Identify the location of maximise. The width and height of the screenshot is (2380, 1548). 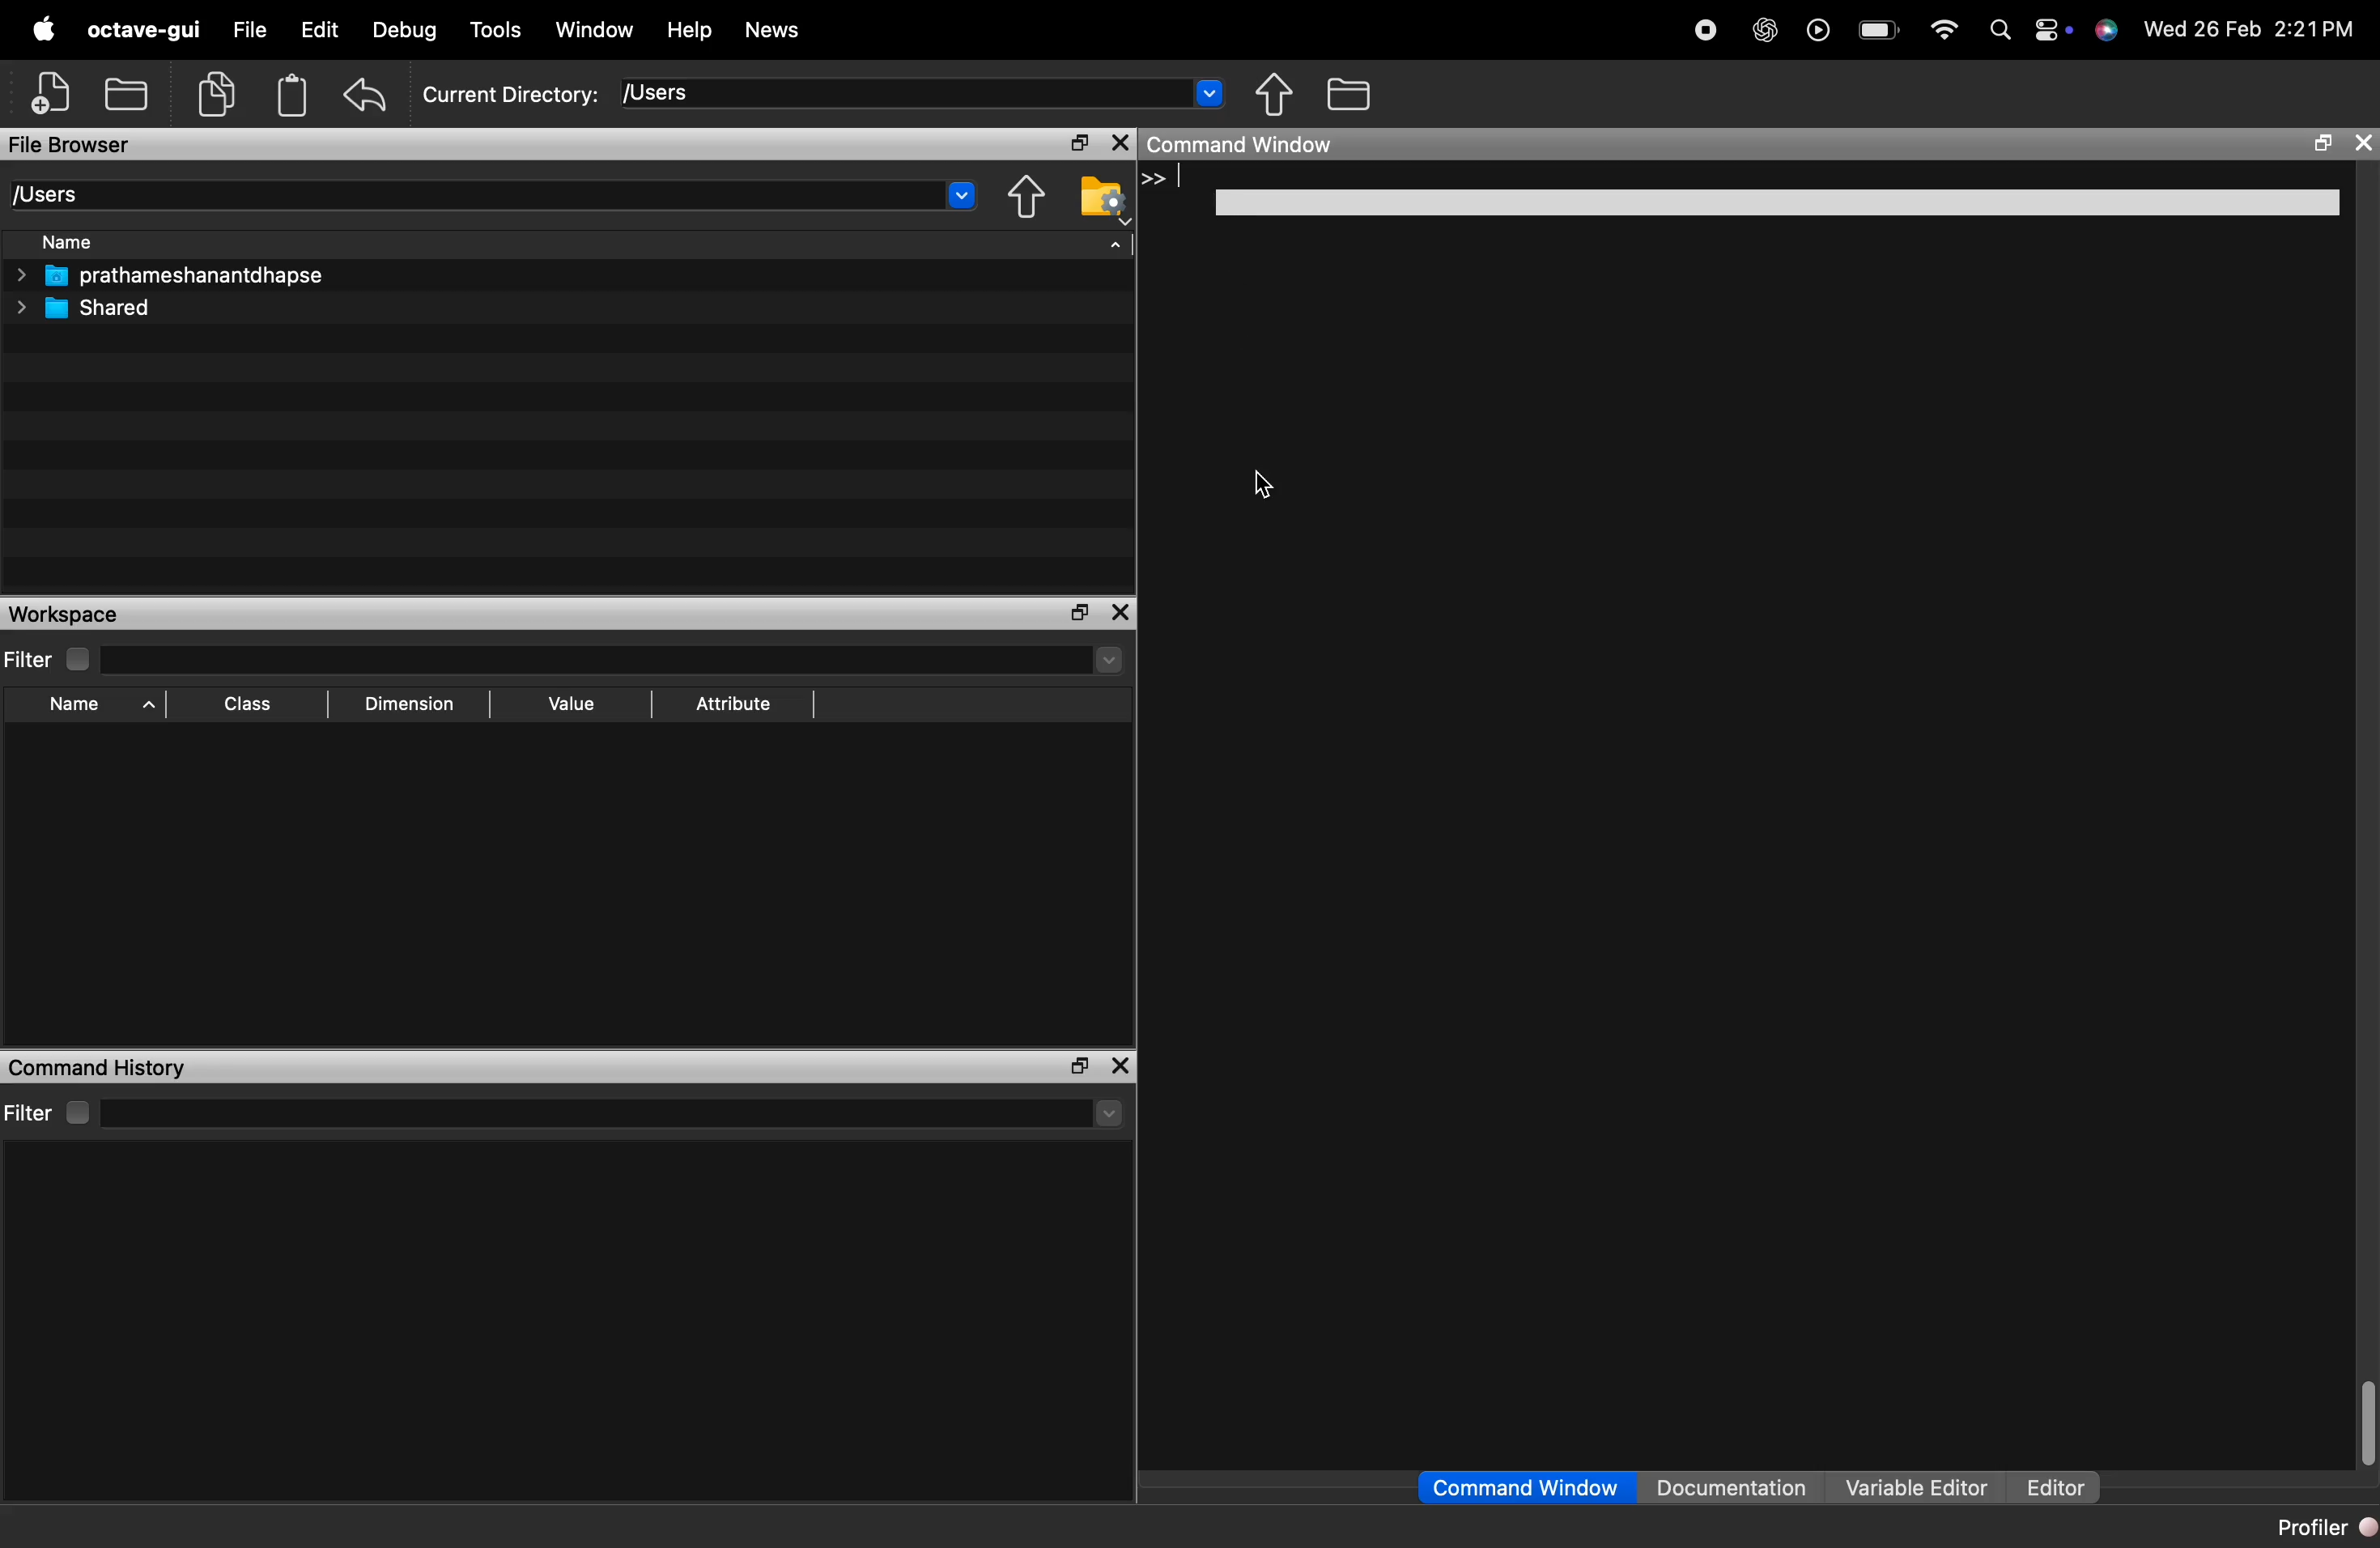
(1066, 615).